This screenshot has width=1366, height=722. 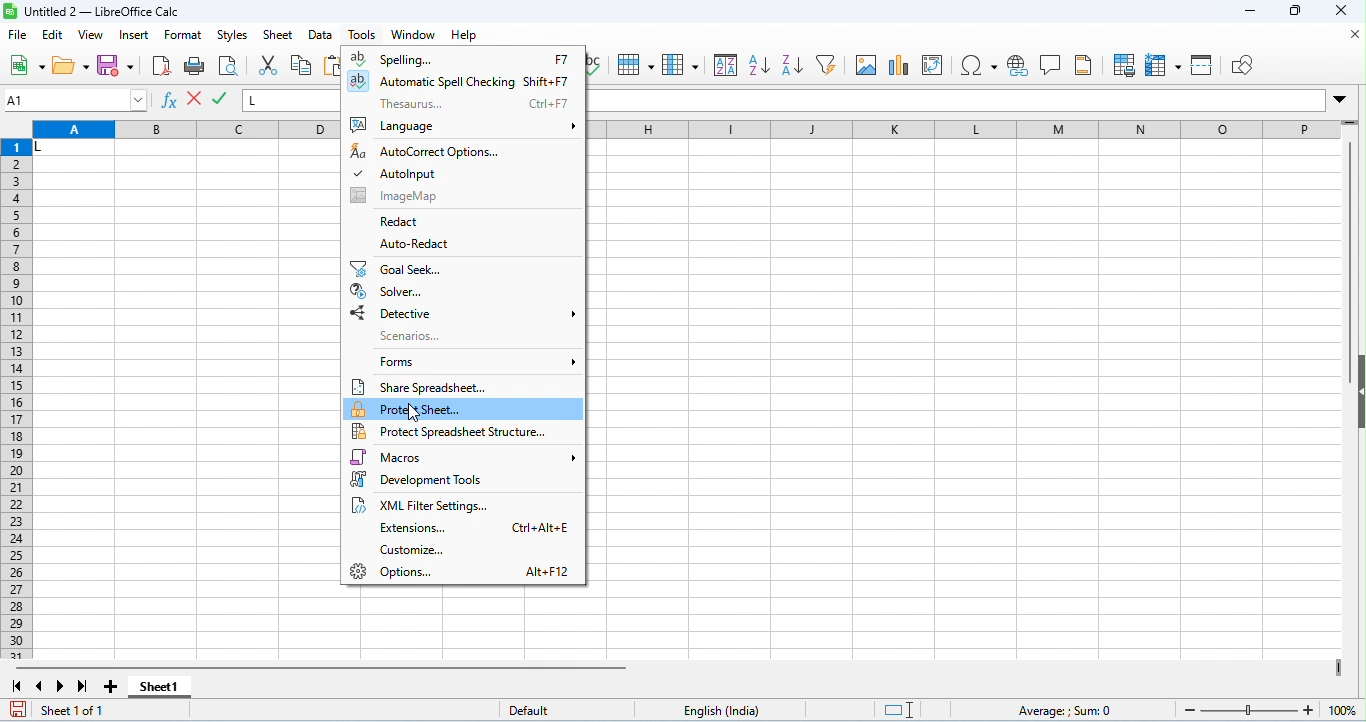 What do you see at coordinates (464, 59) in the screenshot?
I see `spelling` at bounding box center [464, 59].